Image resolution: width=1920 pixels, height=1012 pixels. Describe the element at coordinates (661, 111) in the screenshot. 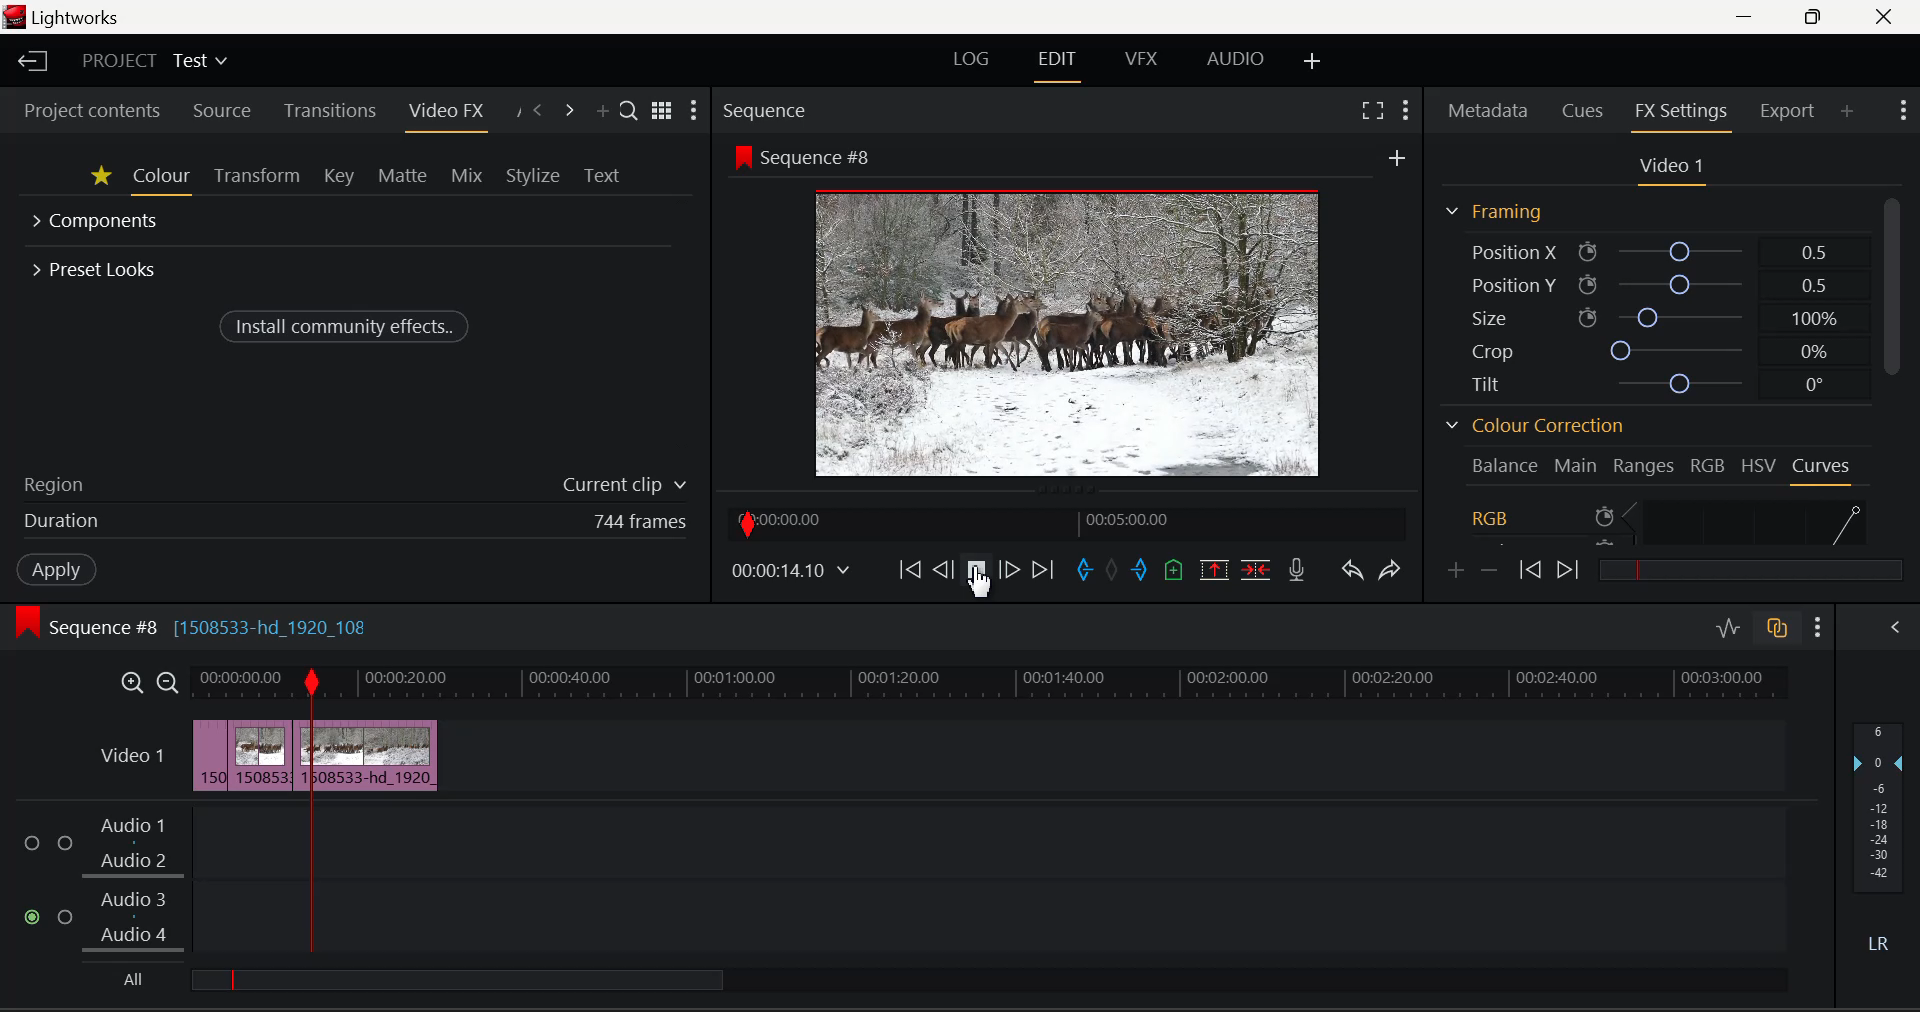

I see `Toggle between list and title view` at that location.